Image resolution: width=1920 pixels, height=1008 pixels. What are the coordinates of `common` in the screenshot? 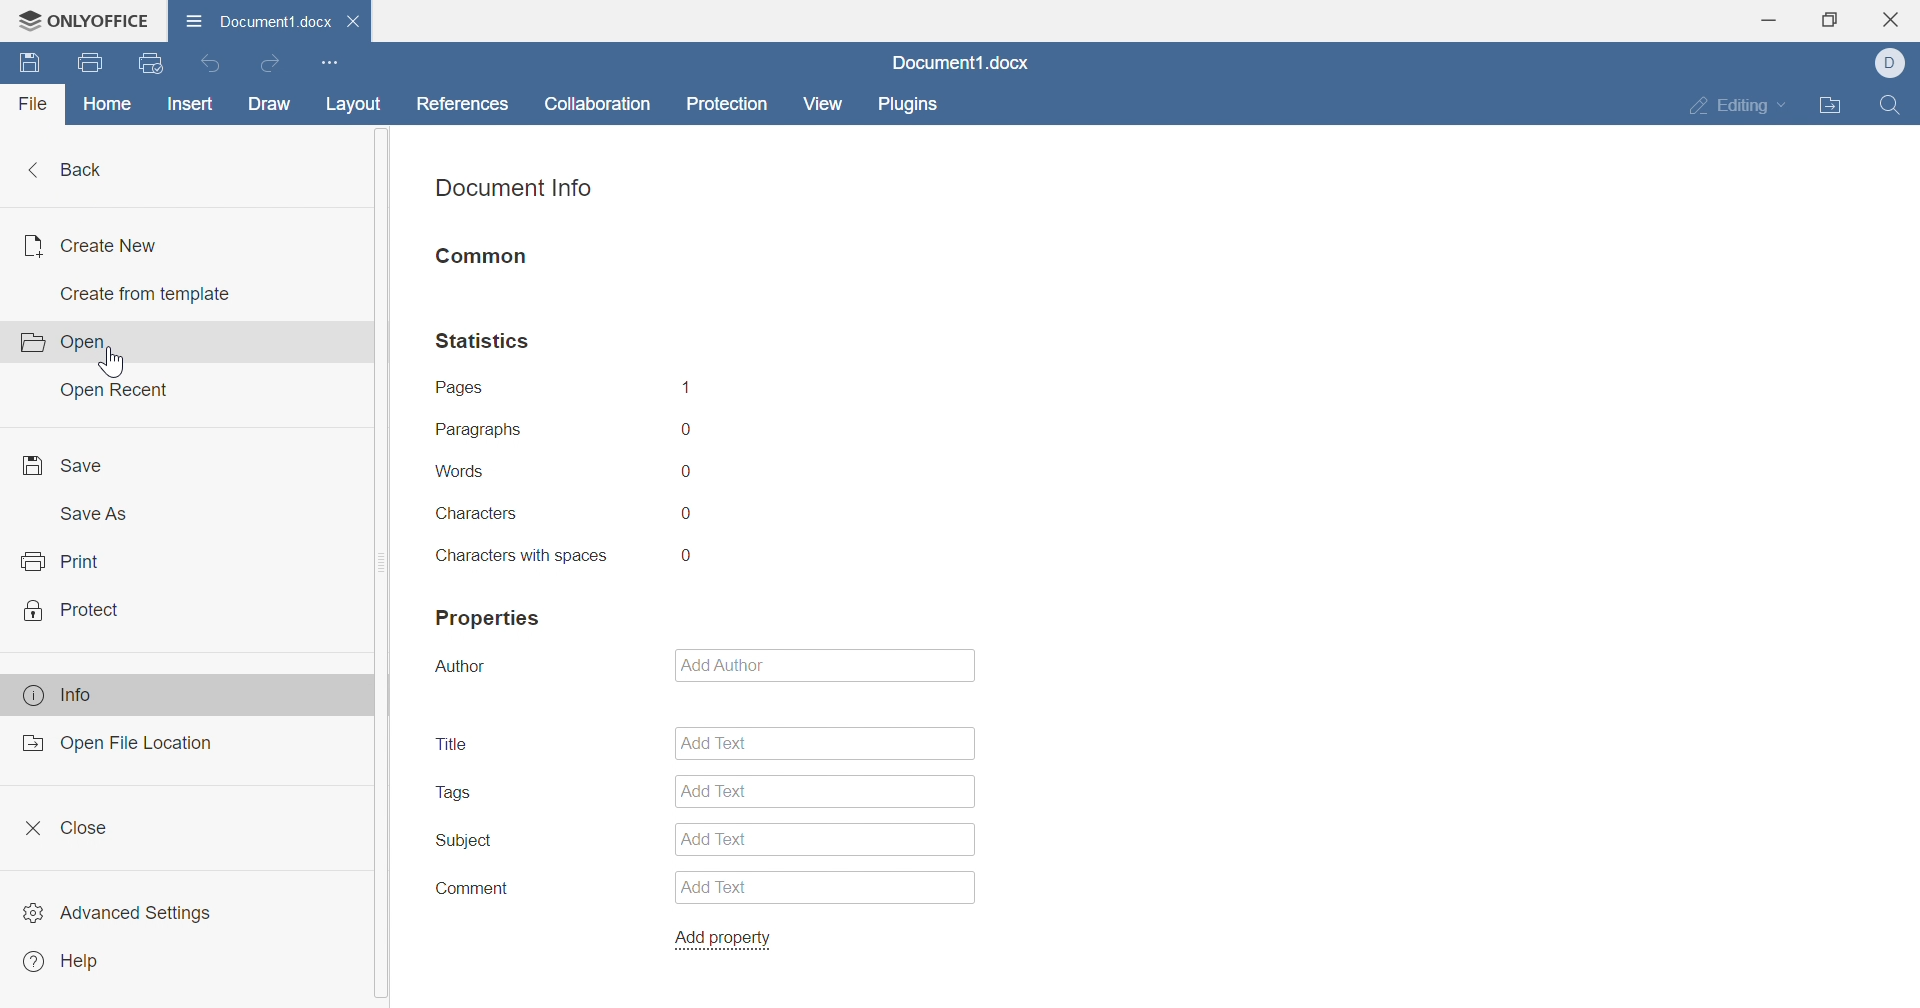 It's located at (481, 256).